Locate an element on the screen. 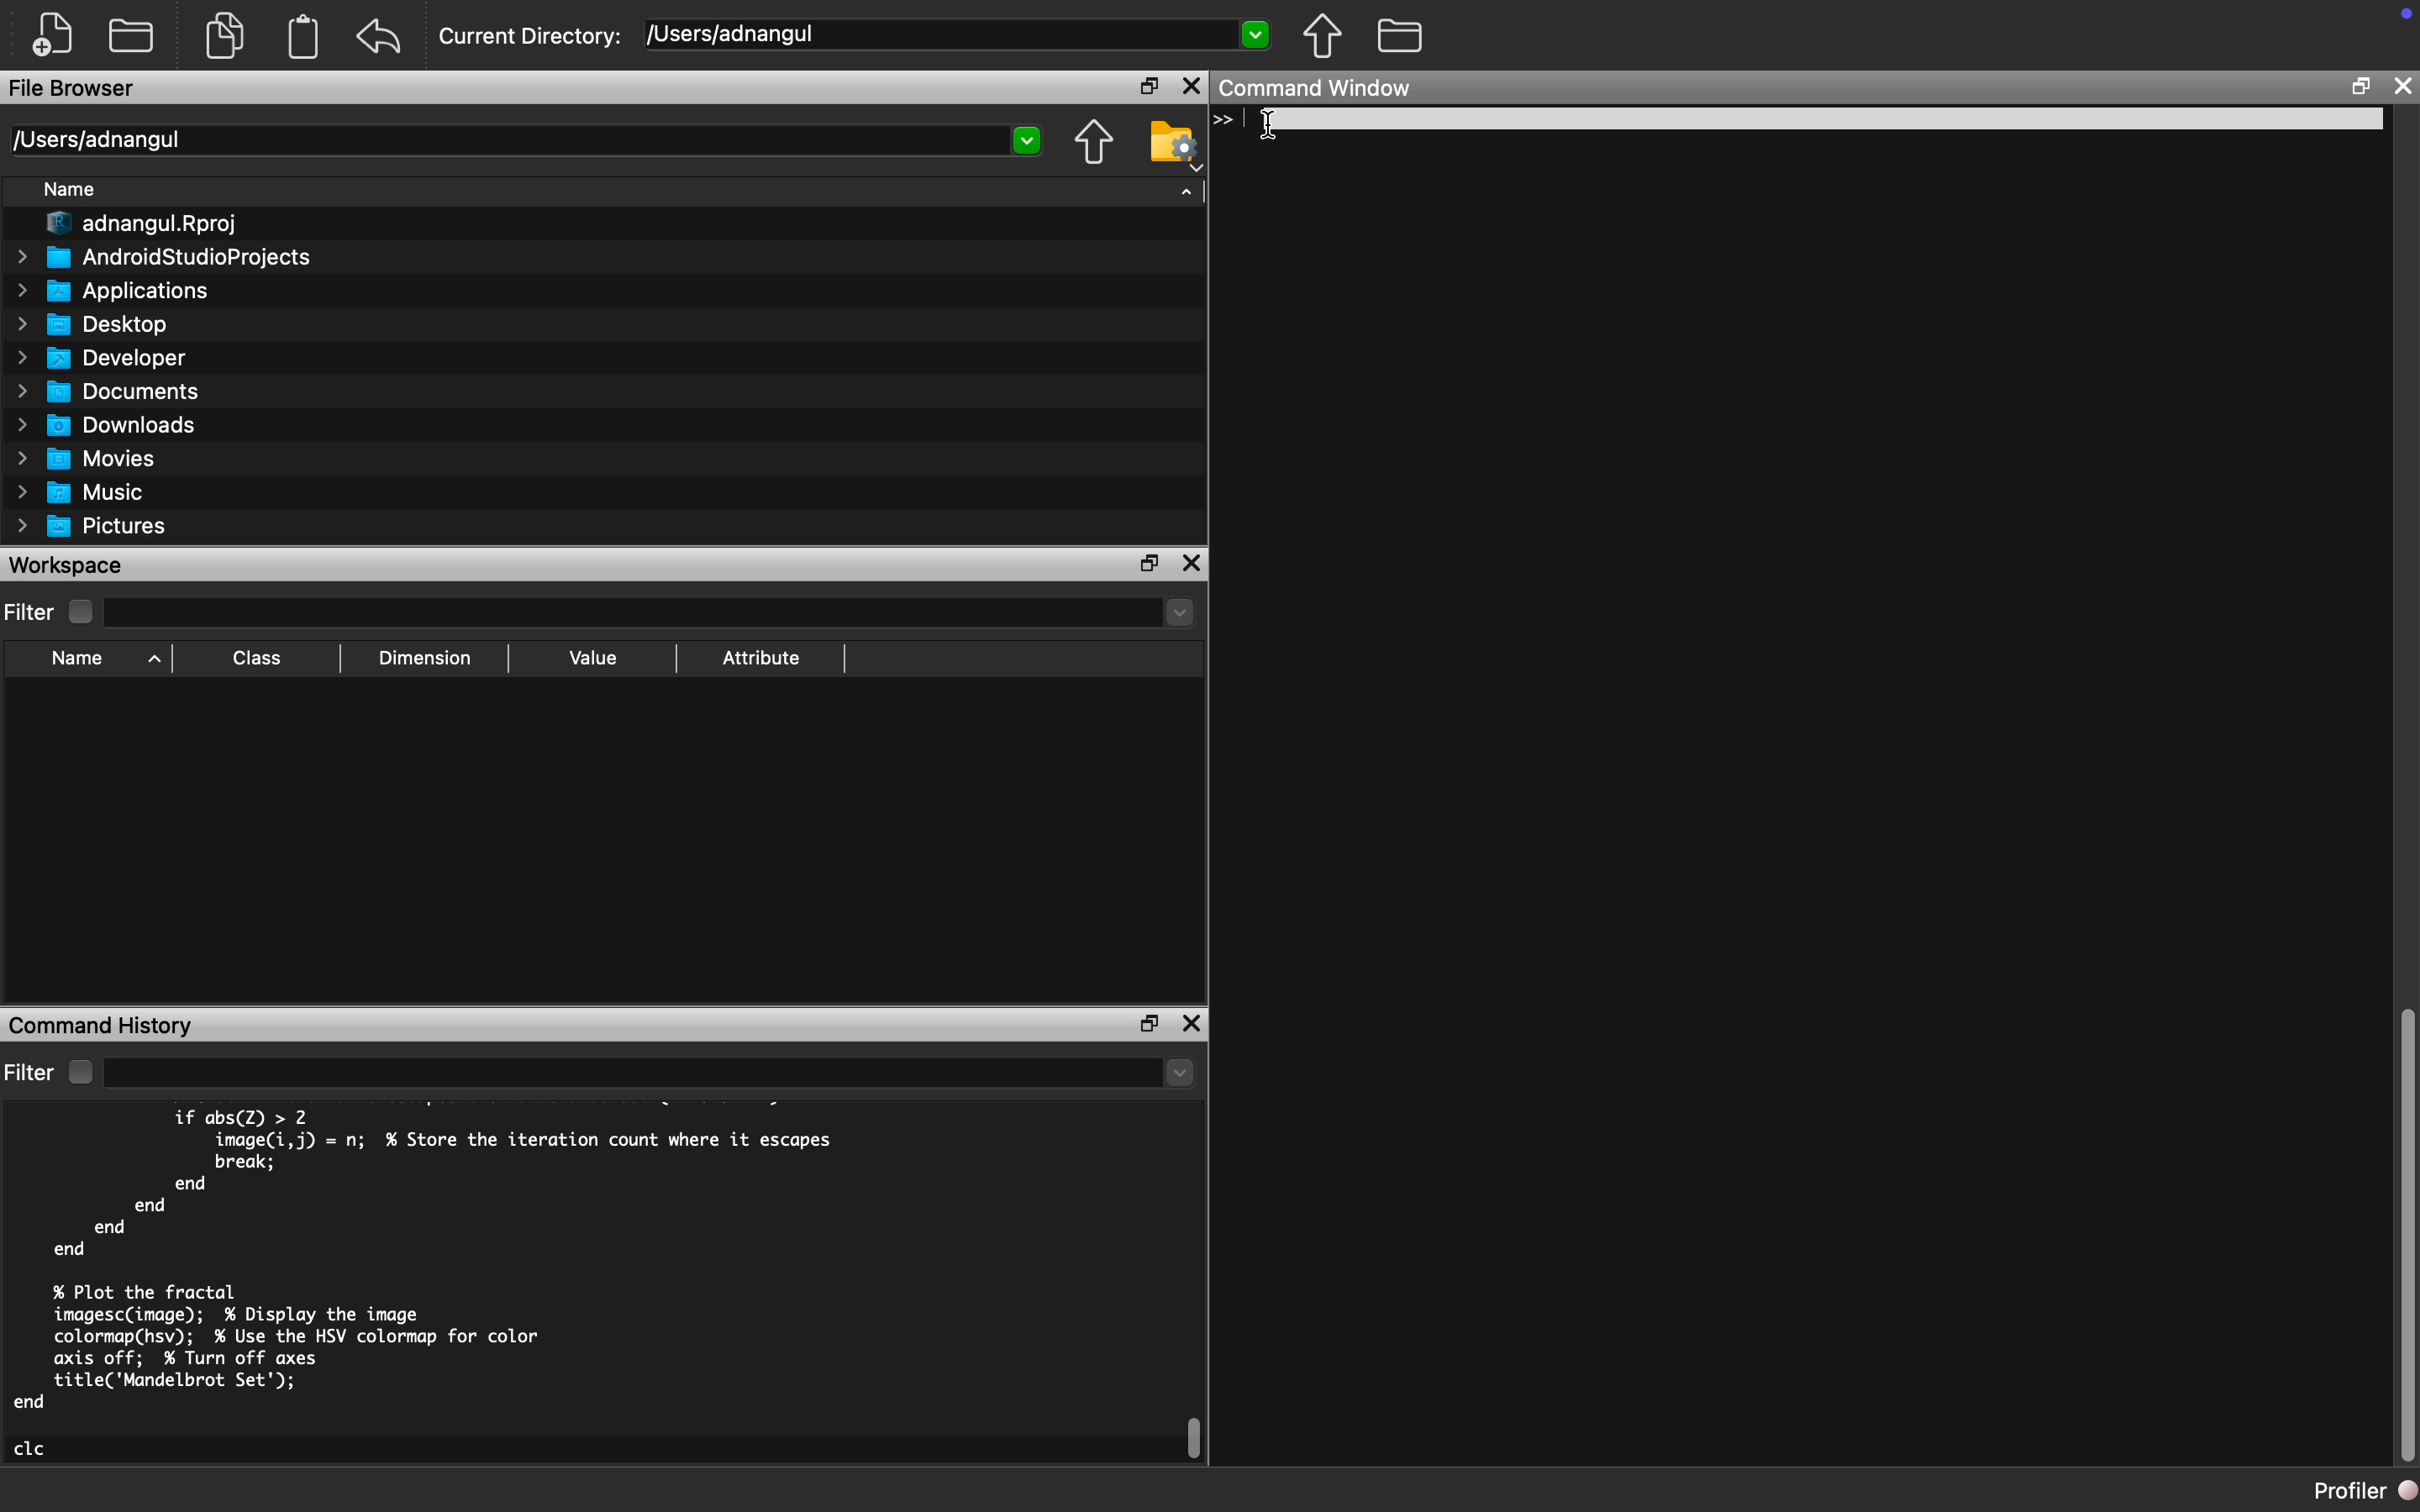 The height and width of the screenshot is (1512, 2420). New File is located at coordinates (51, 37).